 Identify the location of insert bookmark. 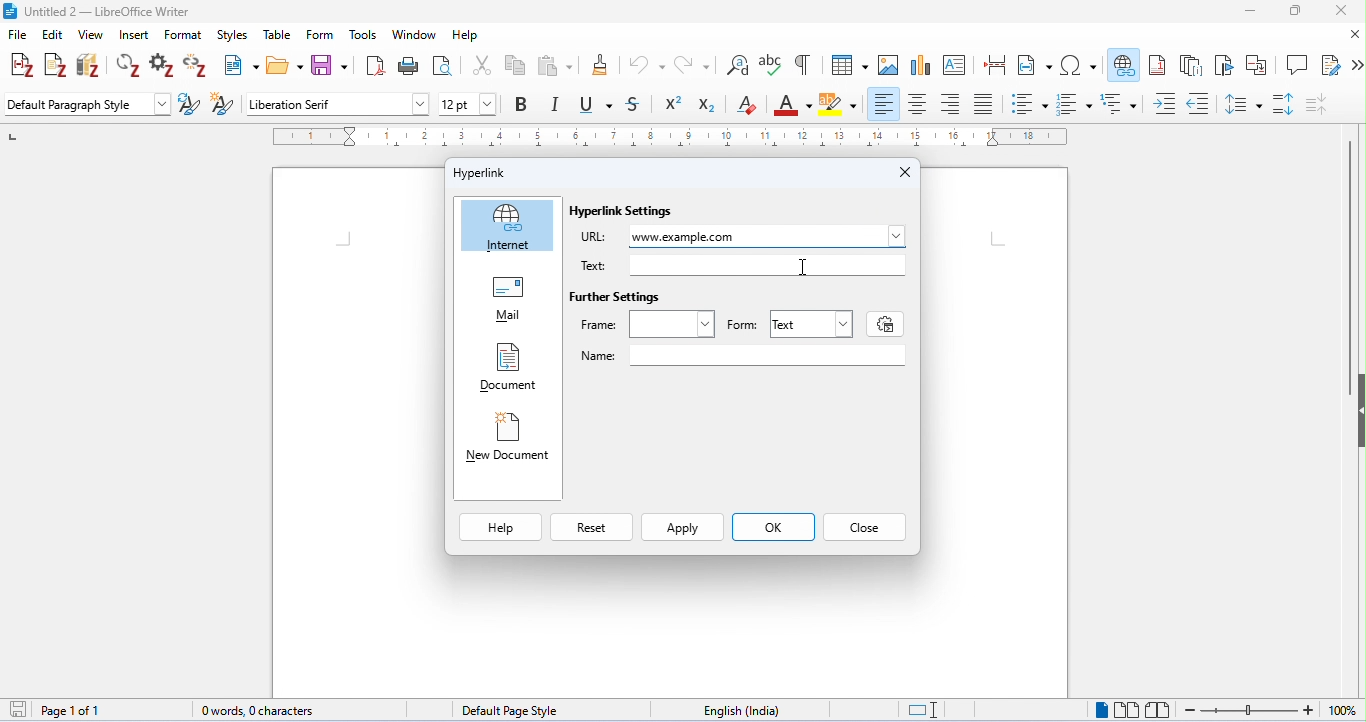
(1227, 65).